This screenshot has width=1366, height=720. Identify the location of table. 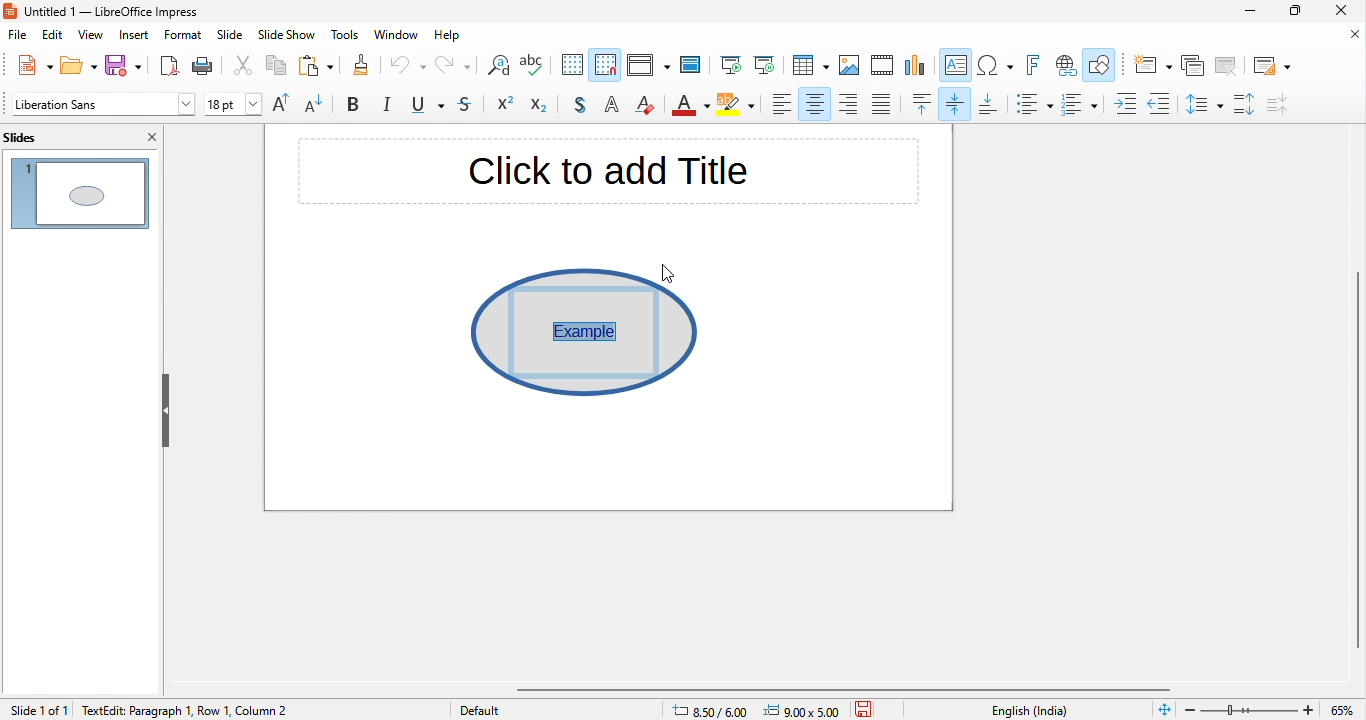
(810, 66).